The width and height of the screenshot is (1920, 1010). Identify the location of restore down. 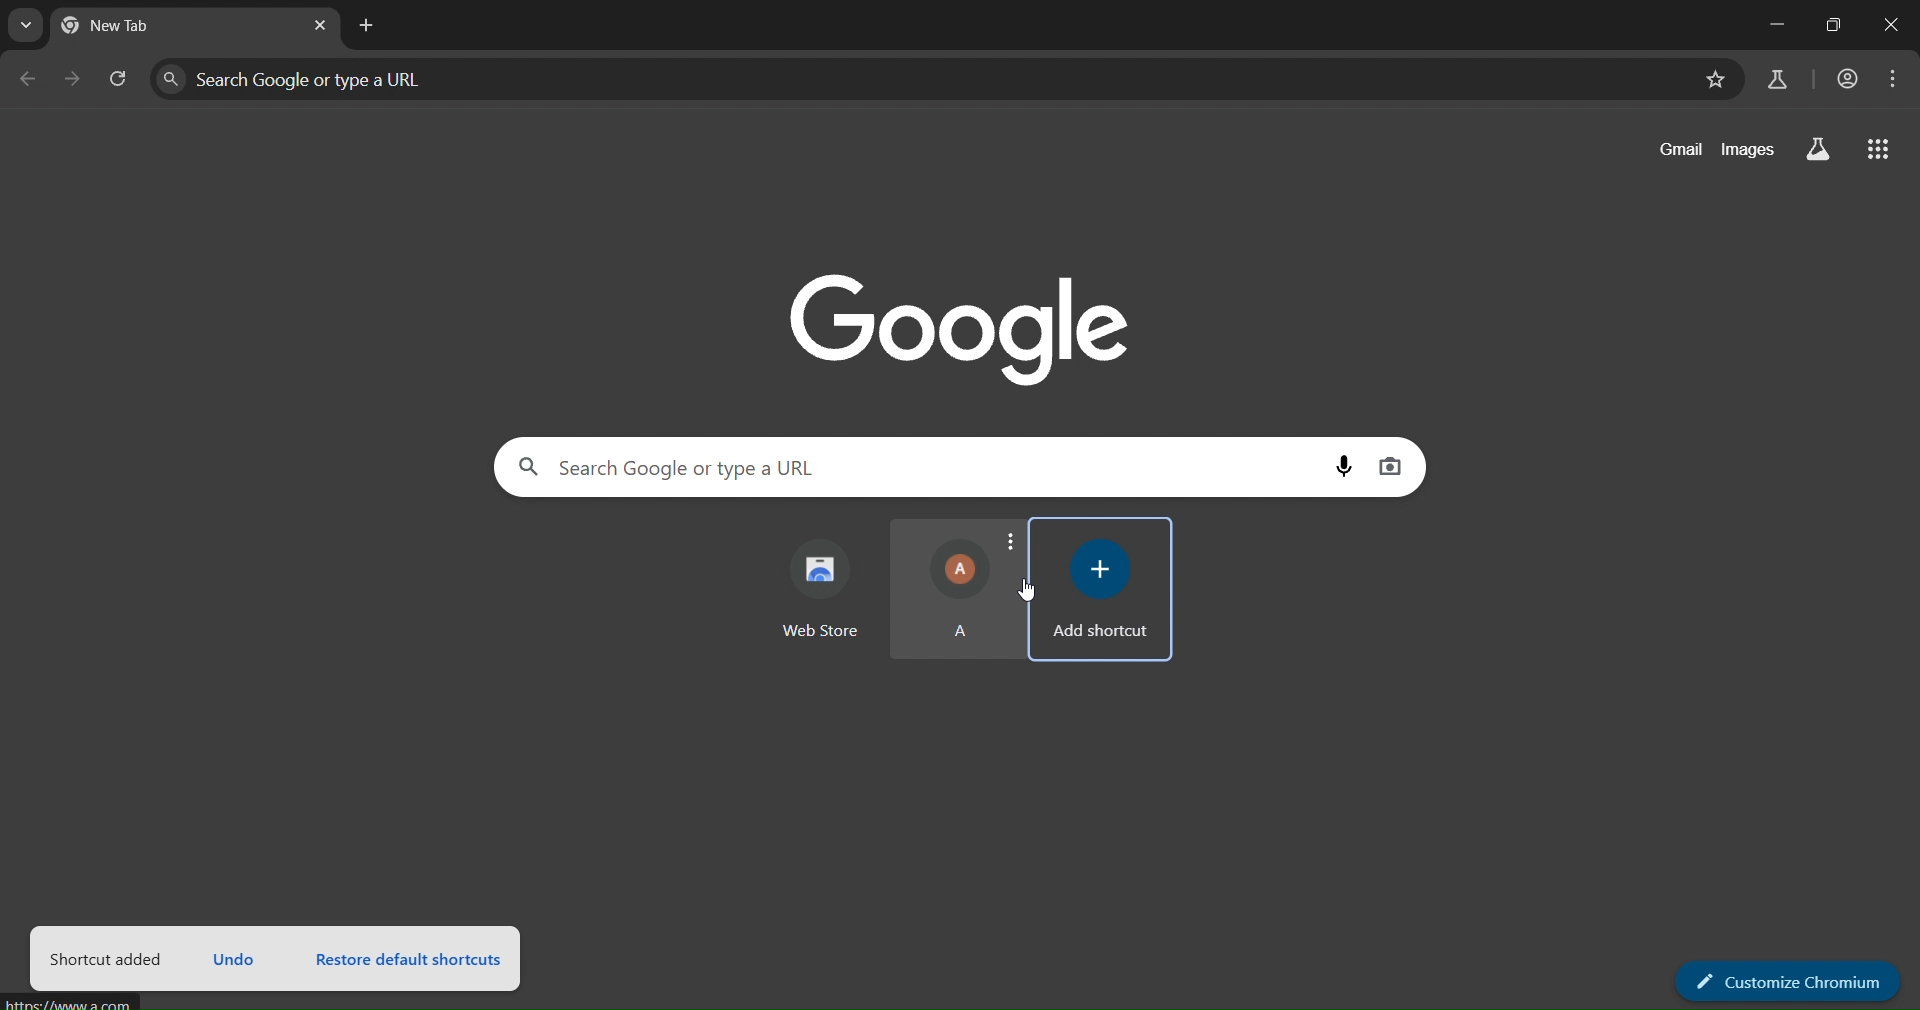
(1827, 27).